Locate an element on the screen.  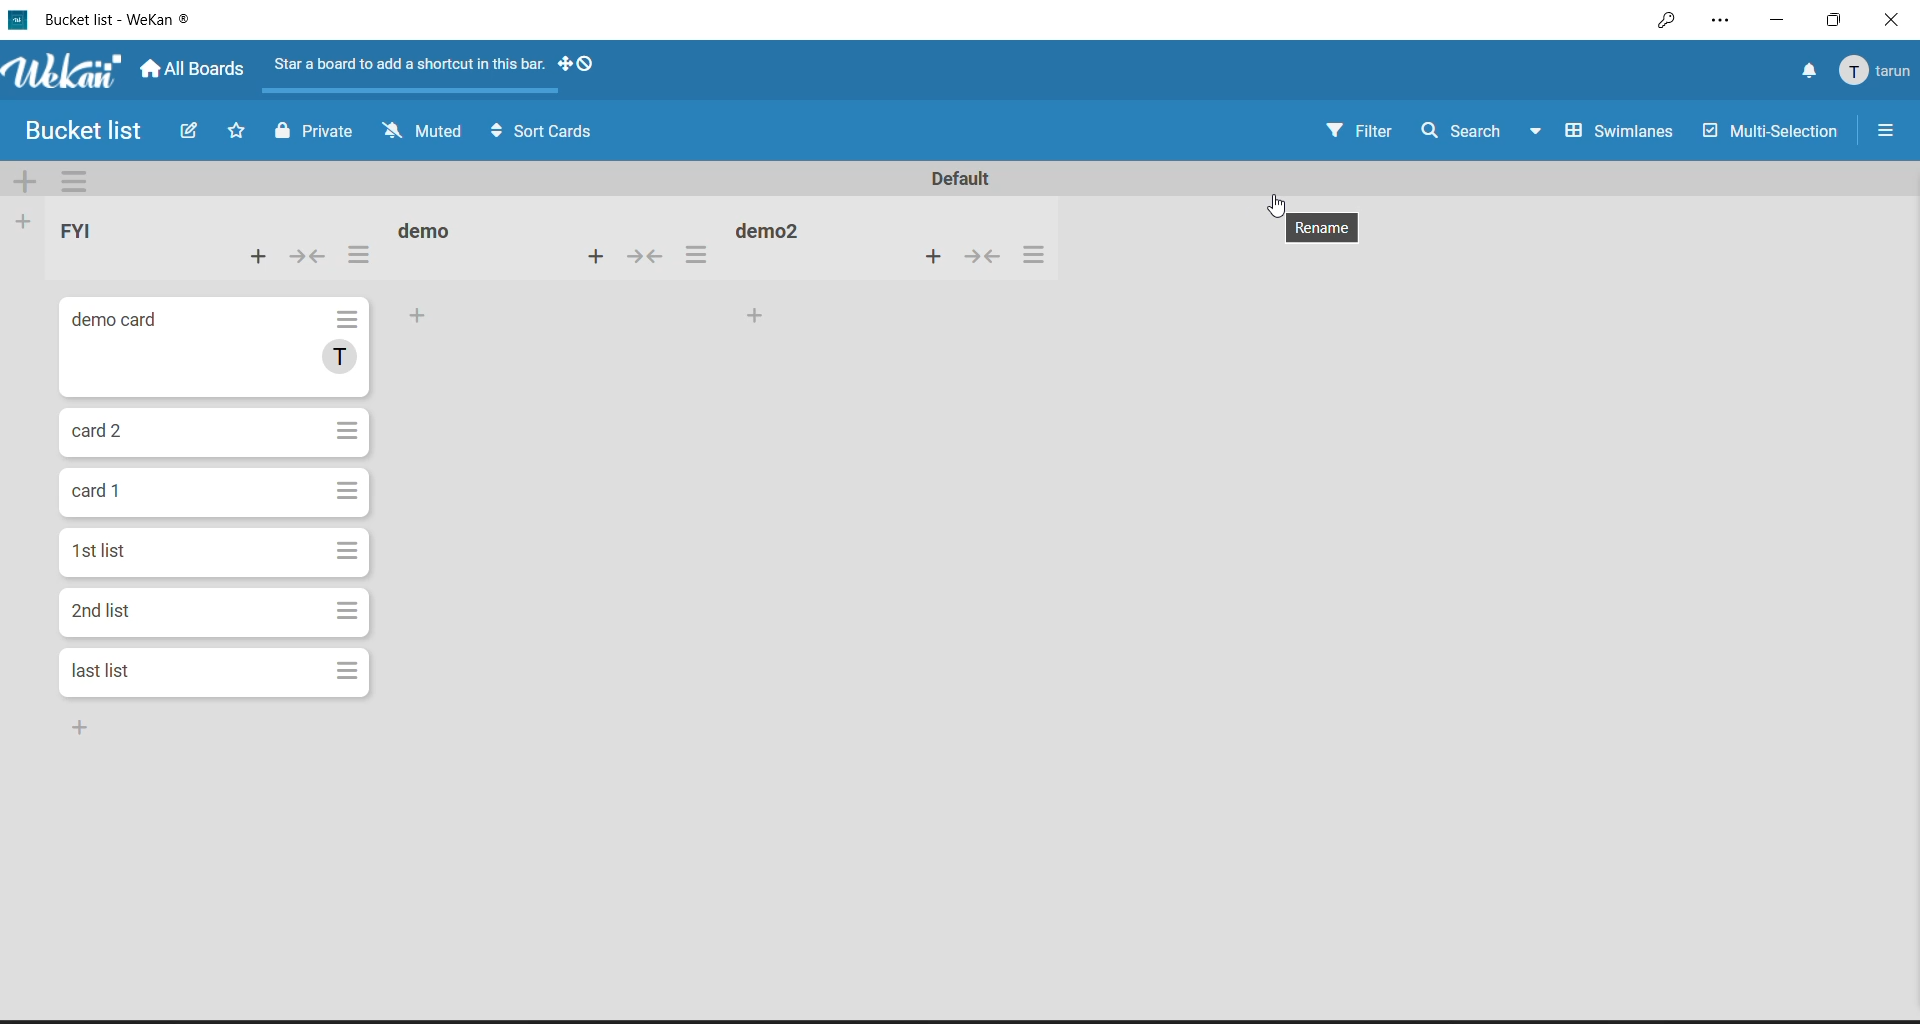
edit is located at coordinates (192, 132).